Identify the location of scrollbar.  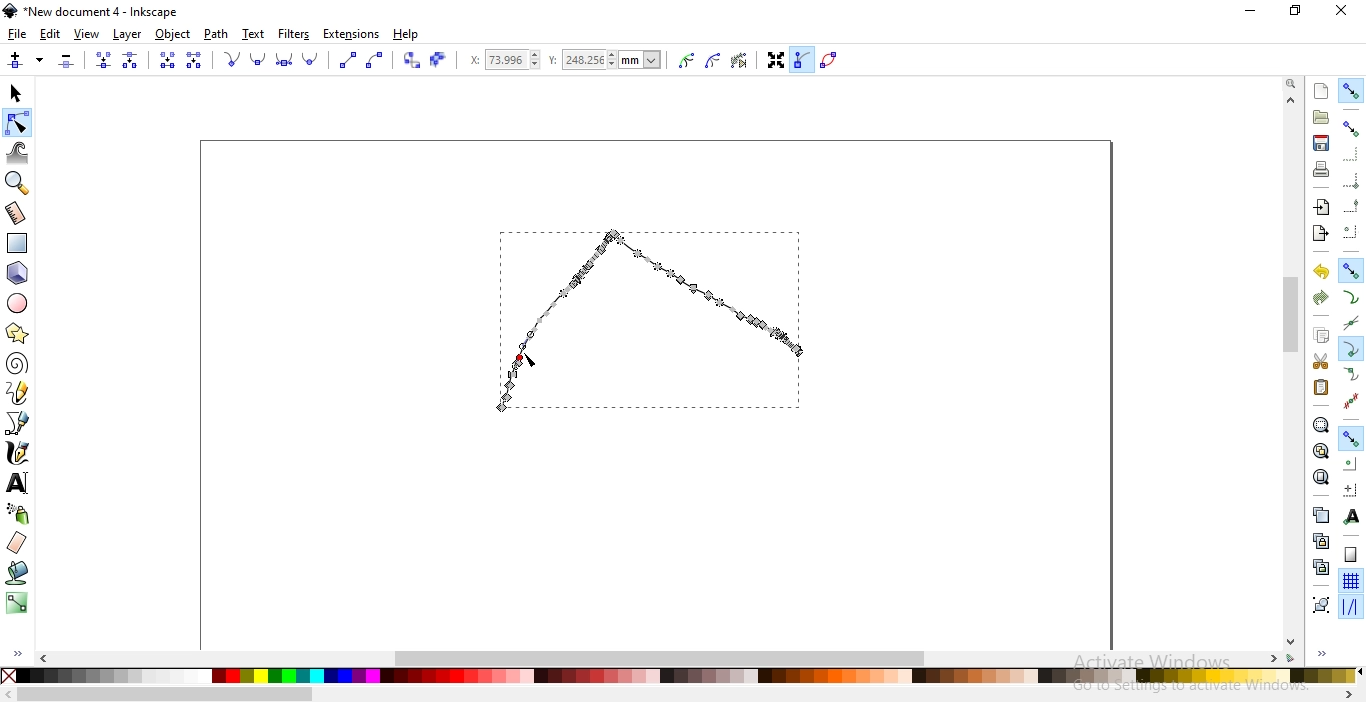
(1293, 317).